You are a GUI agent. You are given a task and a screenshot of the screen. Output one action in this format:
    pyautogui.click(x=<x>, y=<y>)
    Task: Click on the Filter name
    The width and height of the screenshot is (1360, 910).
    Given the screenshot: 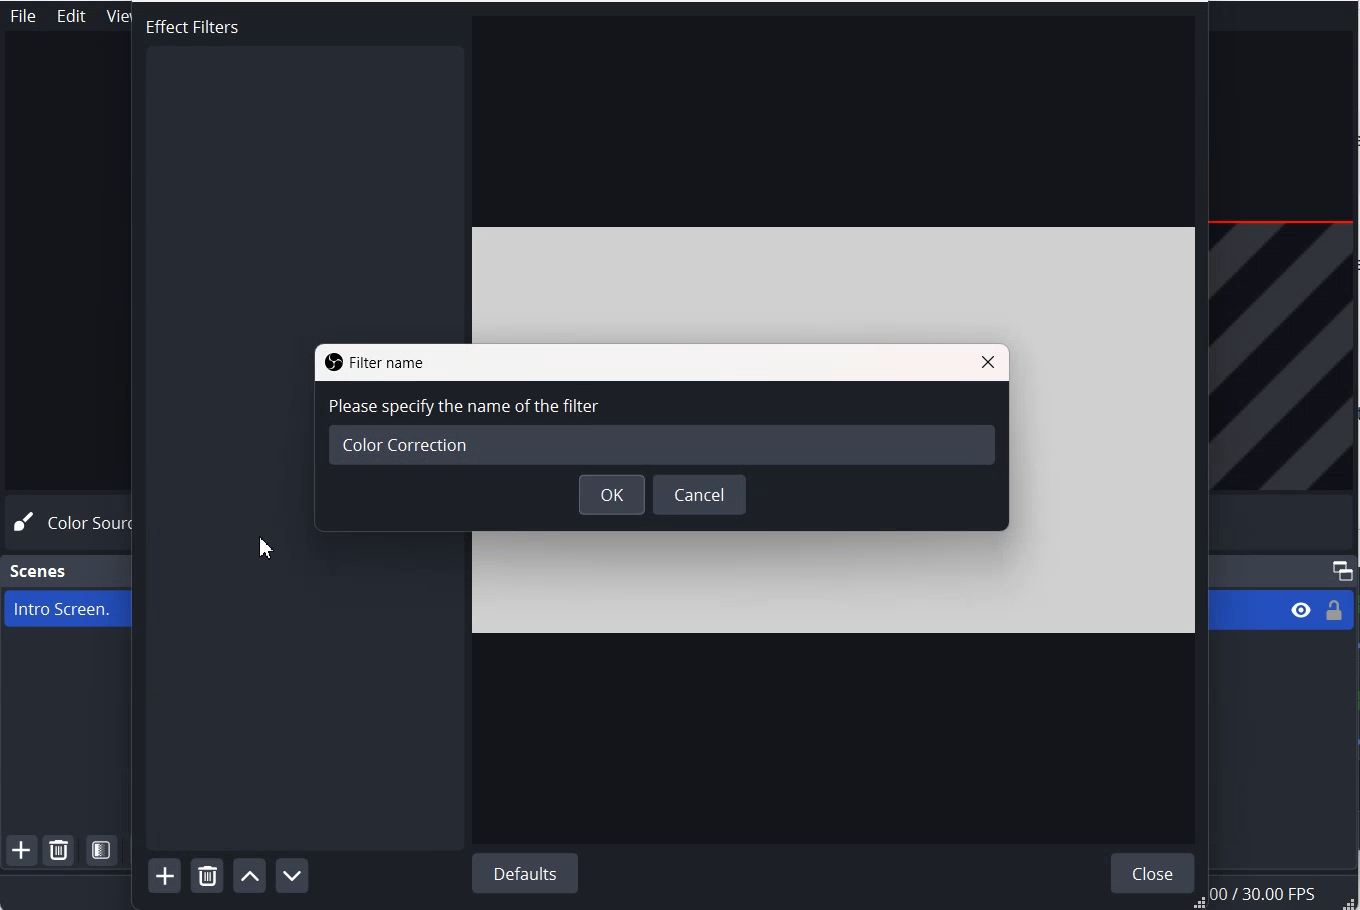 What is the action you would take?
    pyautogui.click(x=372, y=362)
    